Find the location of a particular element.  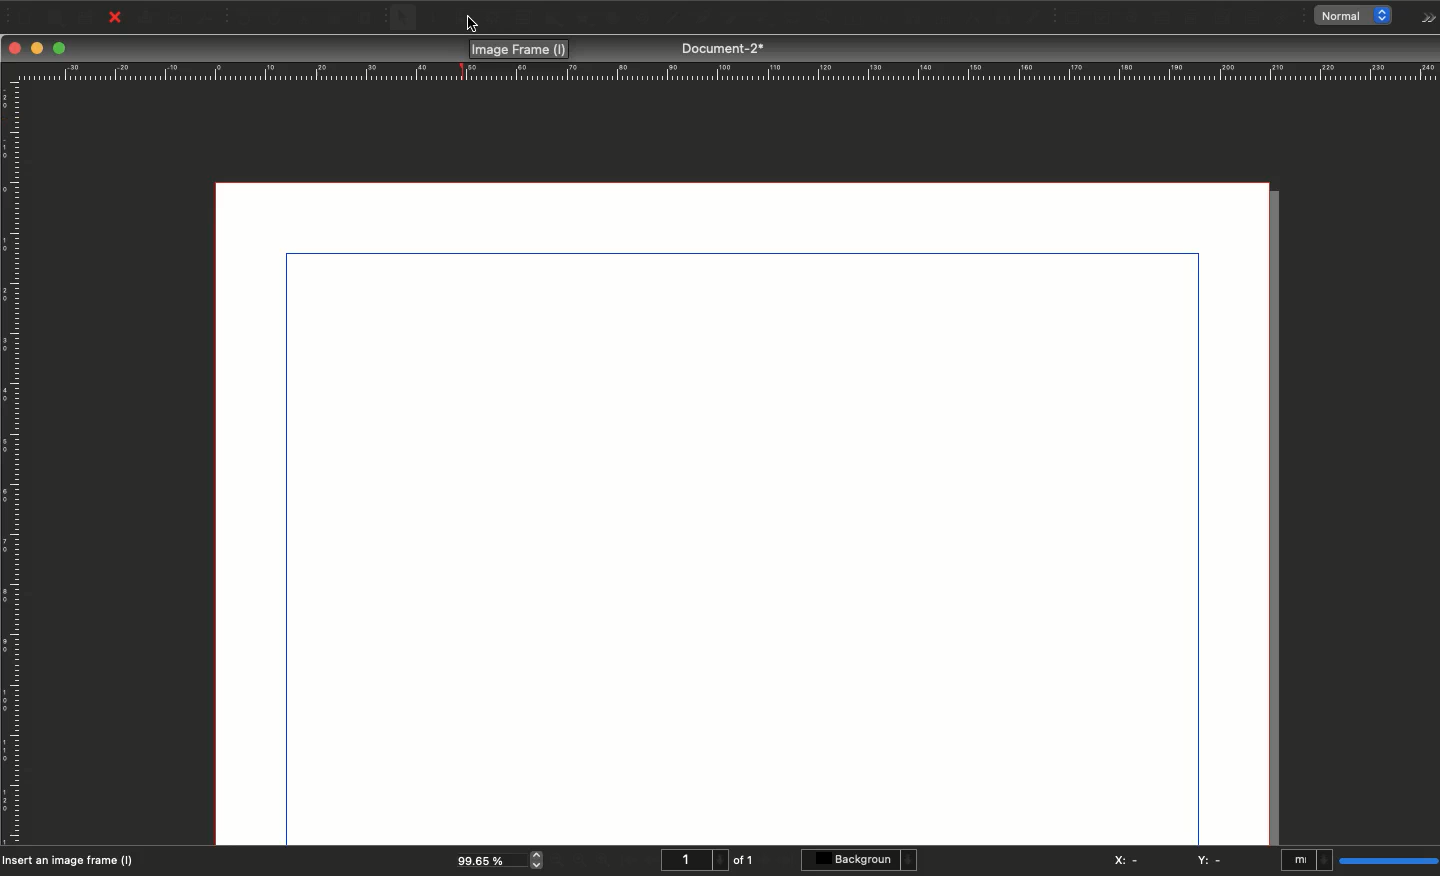

Arc is located at coordinates (612, 19).